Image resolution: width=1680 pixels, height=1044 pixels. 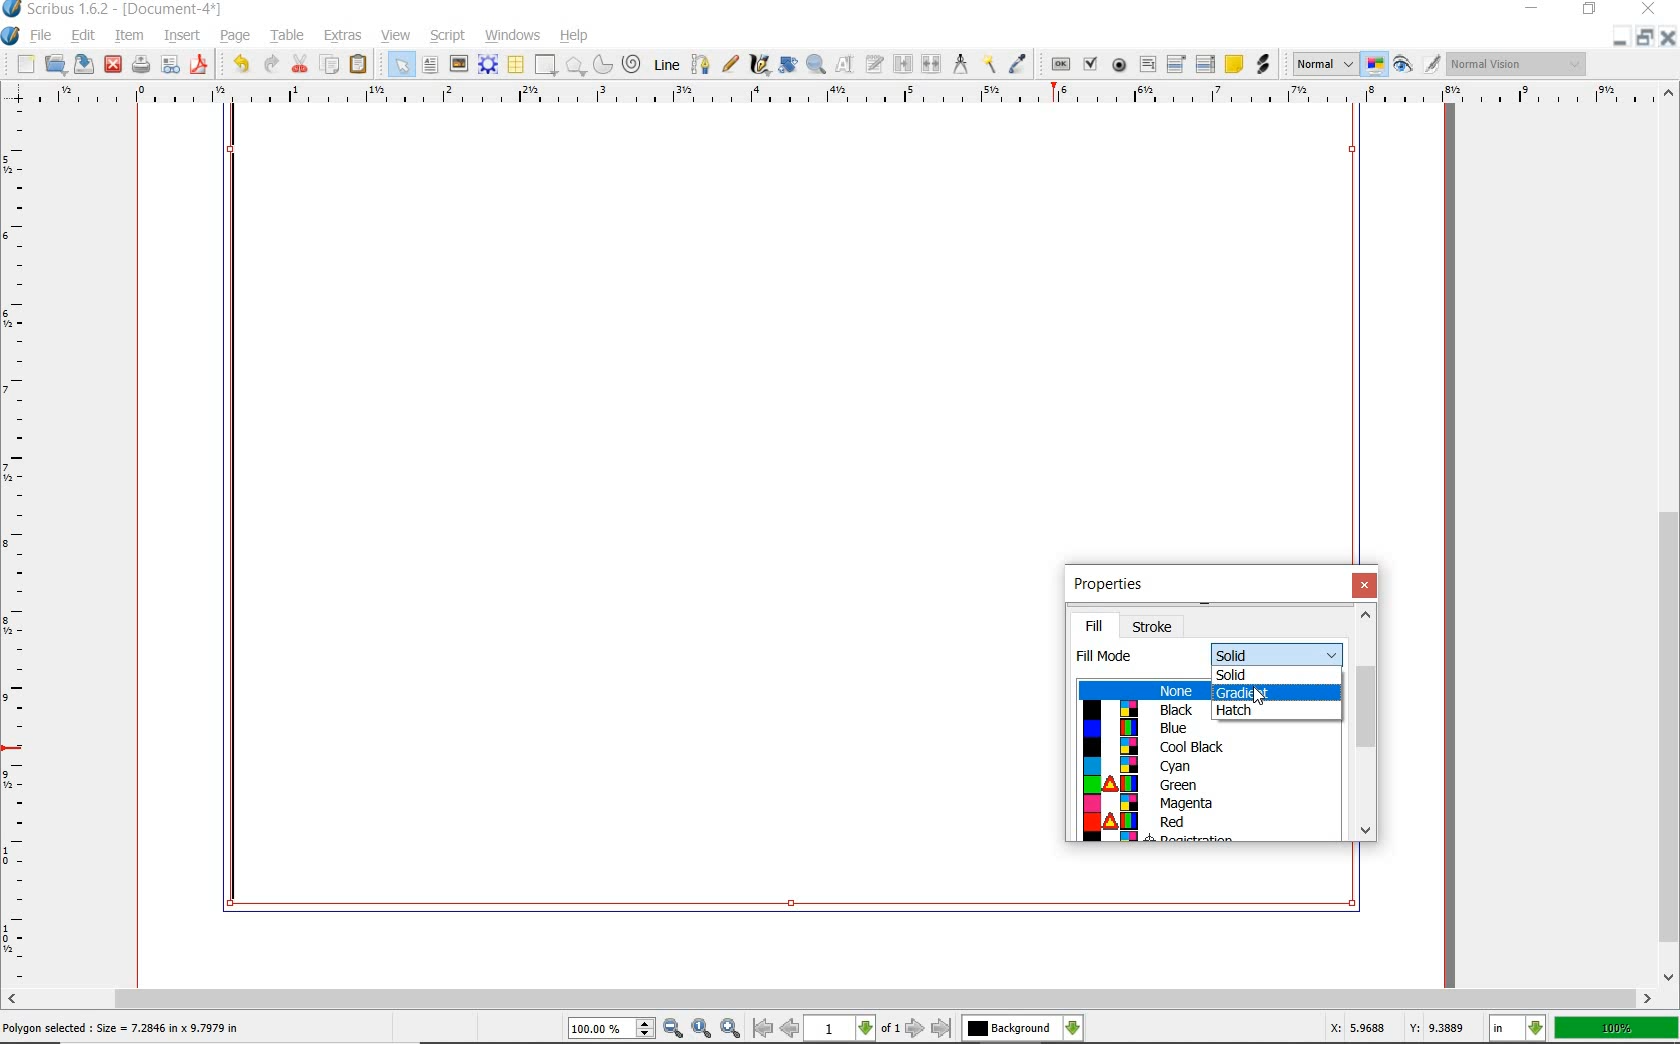 I want to click on zoom in or zoom out, so click(x=815, y=66).